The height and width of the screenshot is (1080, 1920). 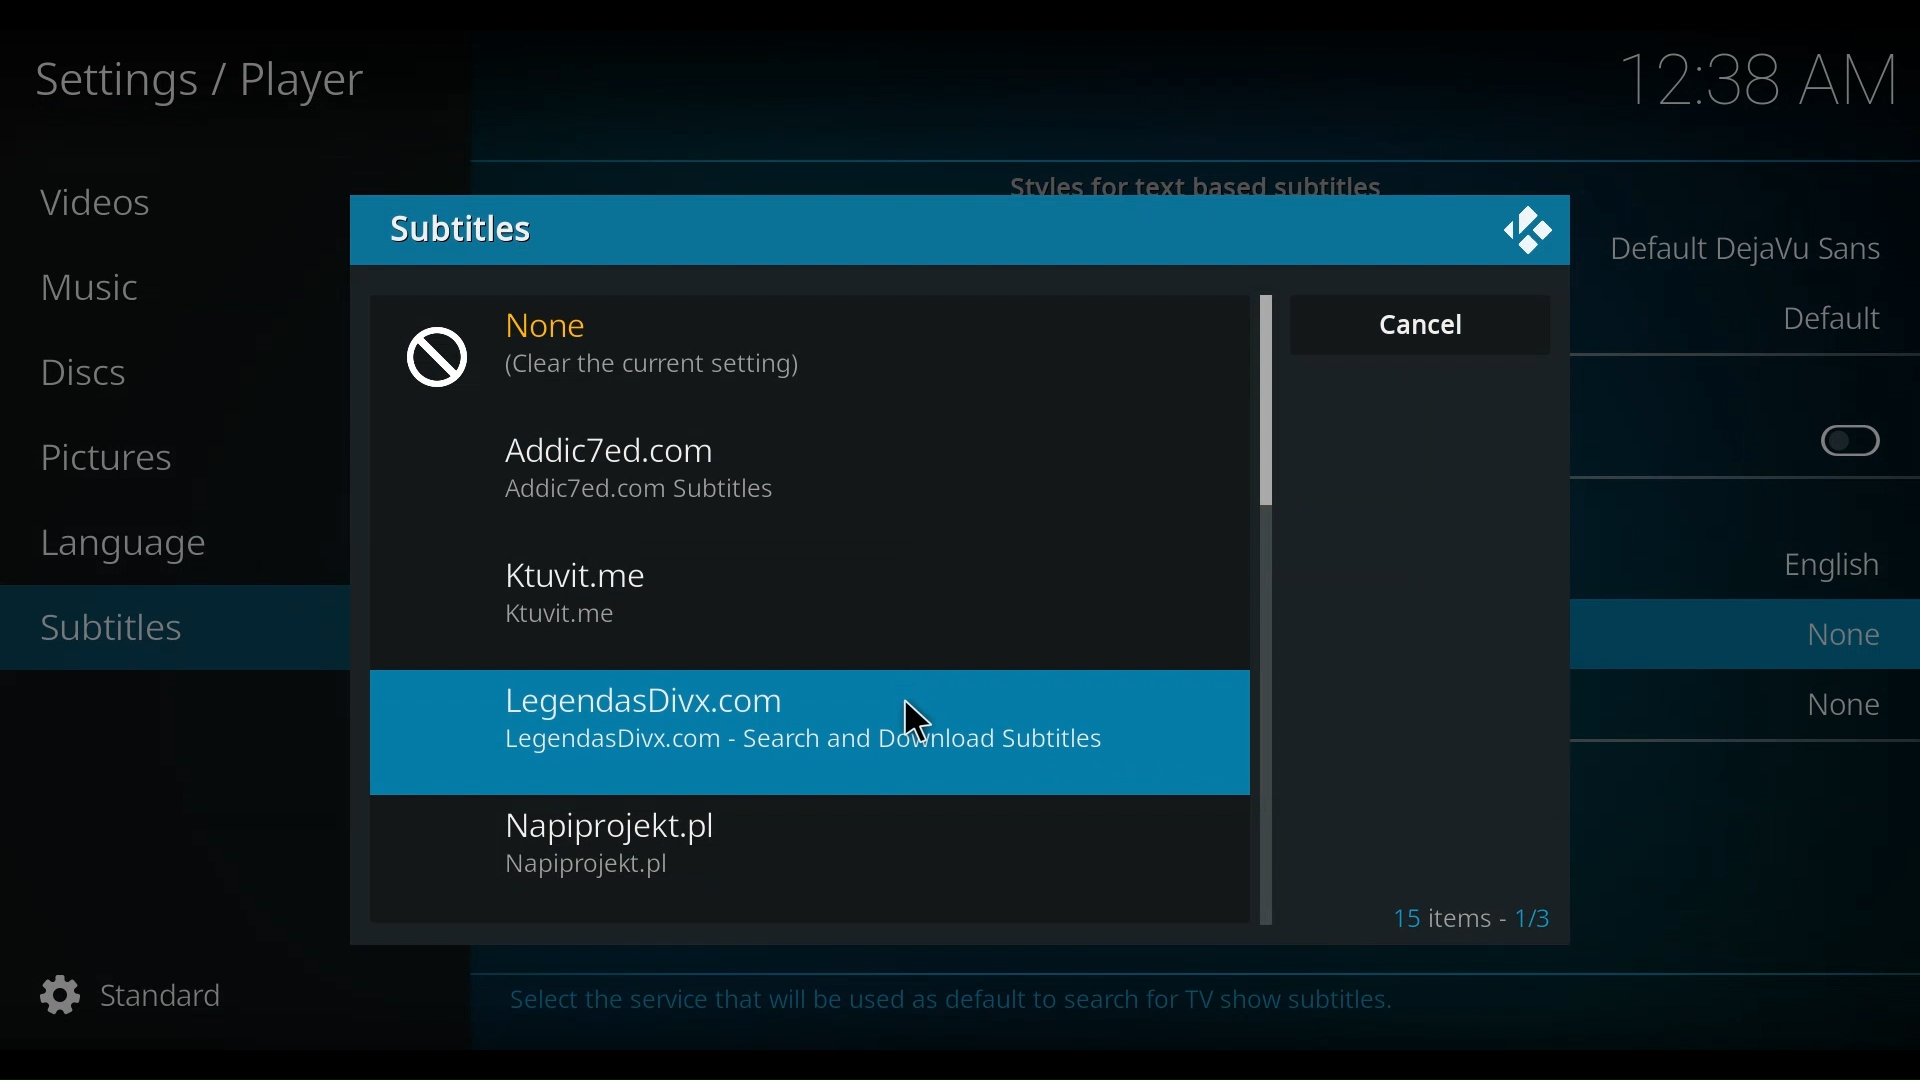 What do you see at coordinates (805, 742) in the screenshot?
I see `LengedasDivx.com Search and downoad subtitles` at bounding box center [805, 742].